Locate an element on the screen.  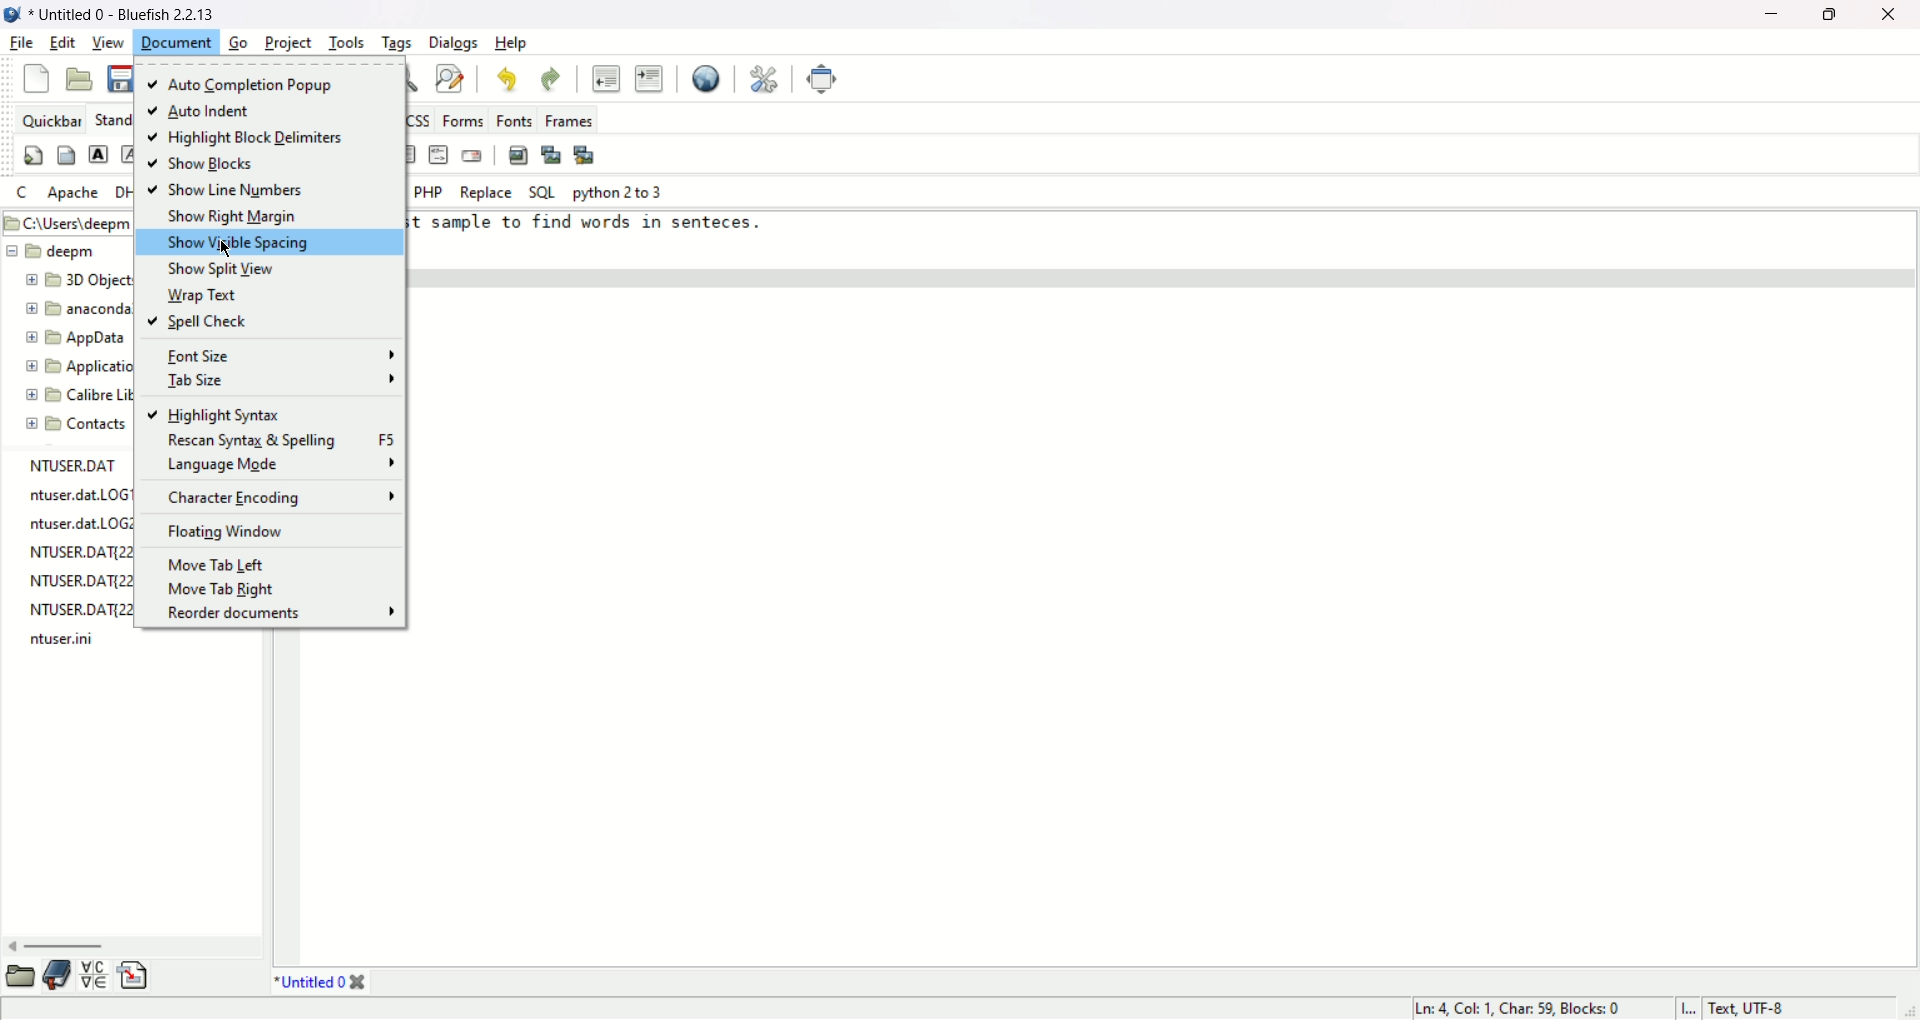
AppData is located at coordinates (69, 338).